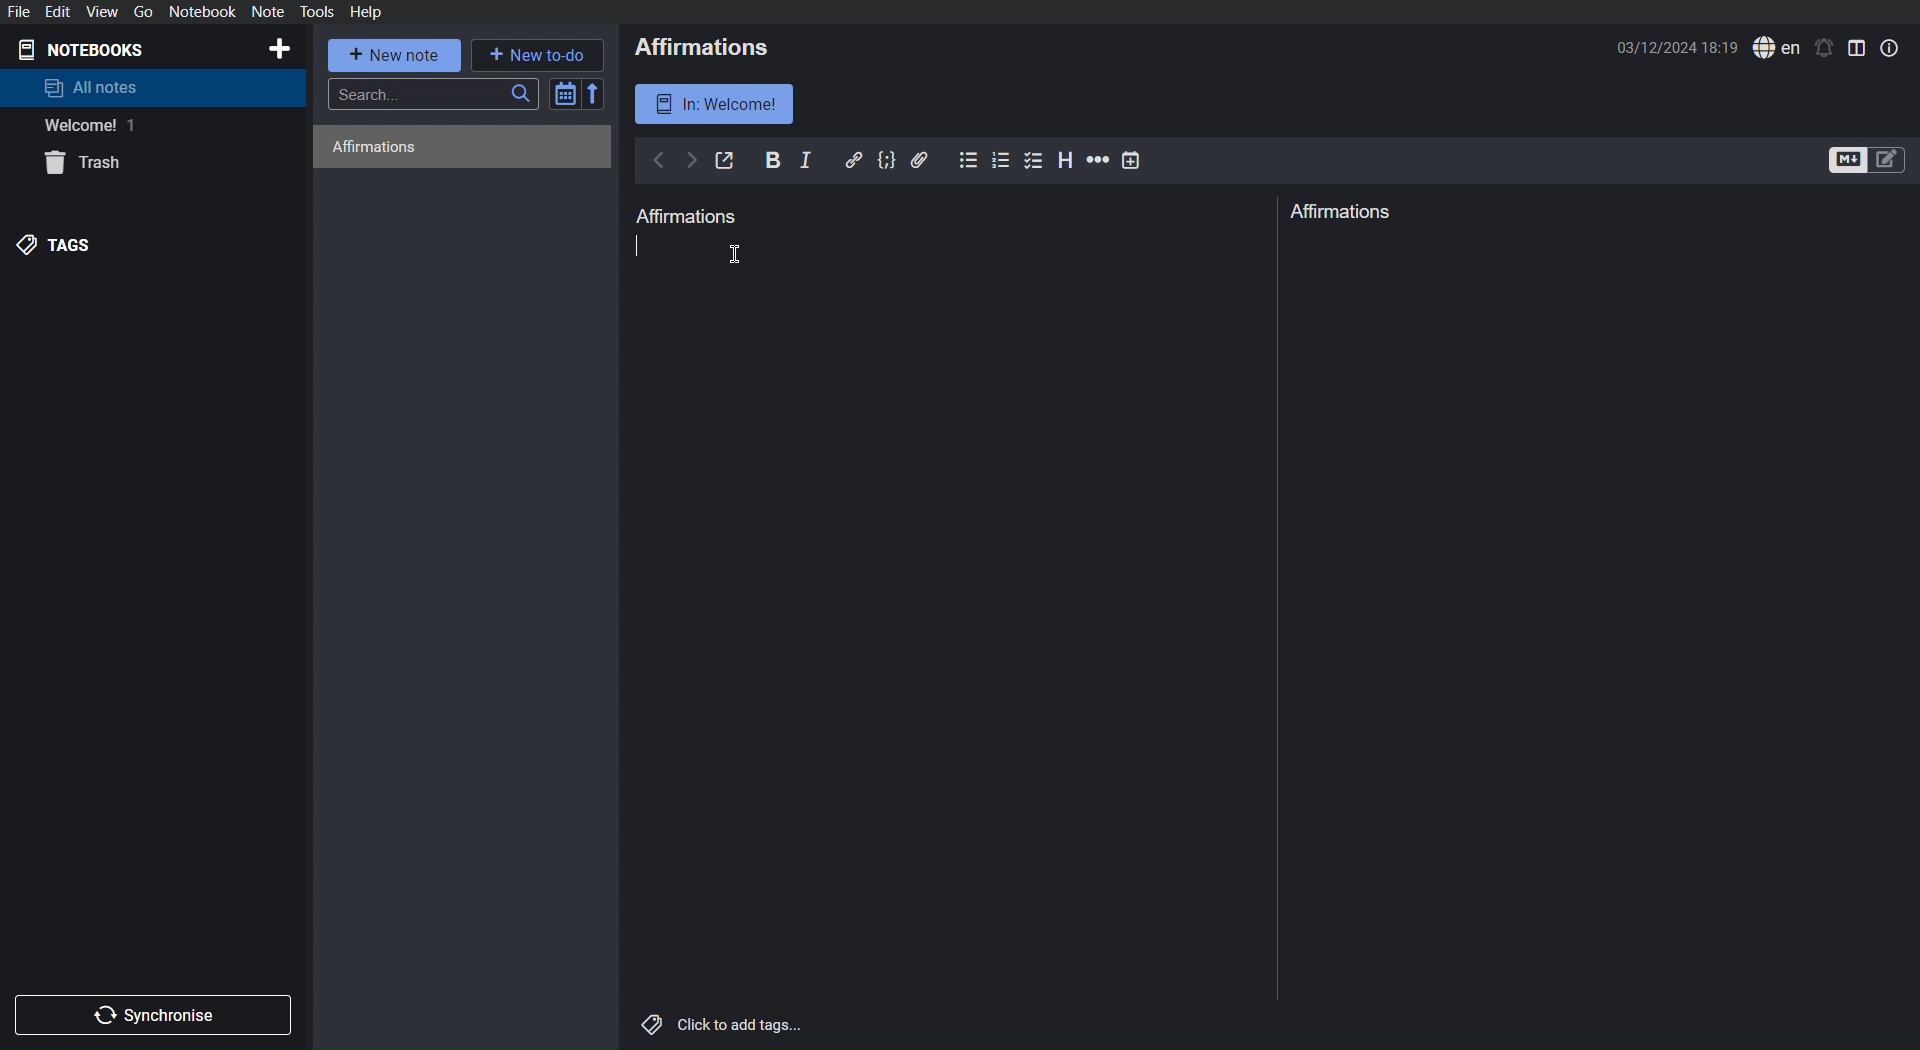  What do you see at coordinates (773, 159) in the screenshot?
I see `Bold` at bounding box center [773, 159].